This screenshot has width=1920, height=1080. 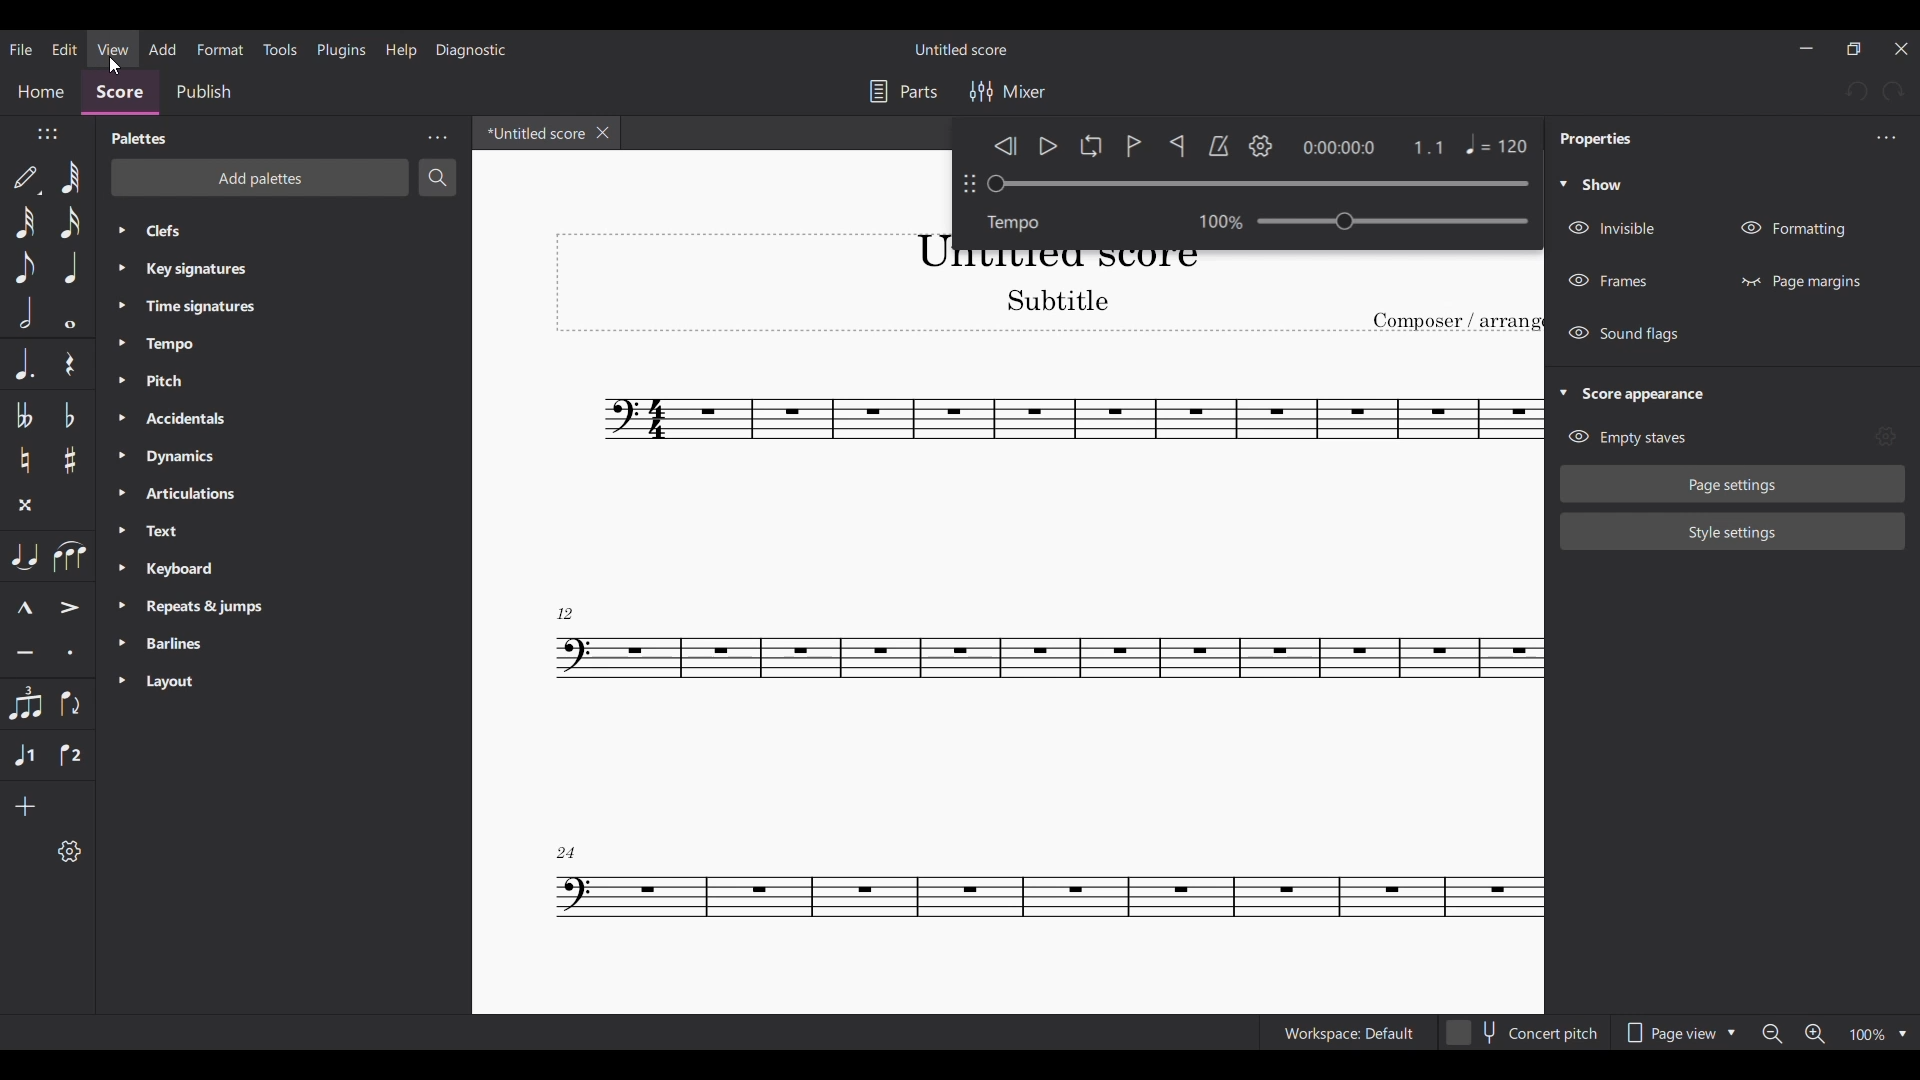 I want to click on Tie, so click(x=25, y=556).